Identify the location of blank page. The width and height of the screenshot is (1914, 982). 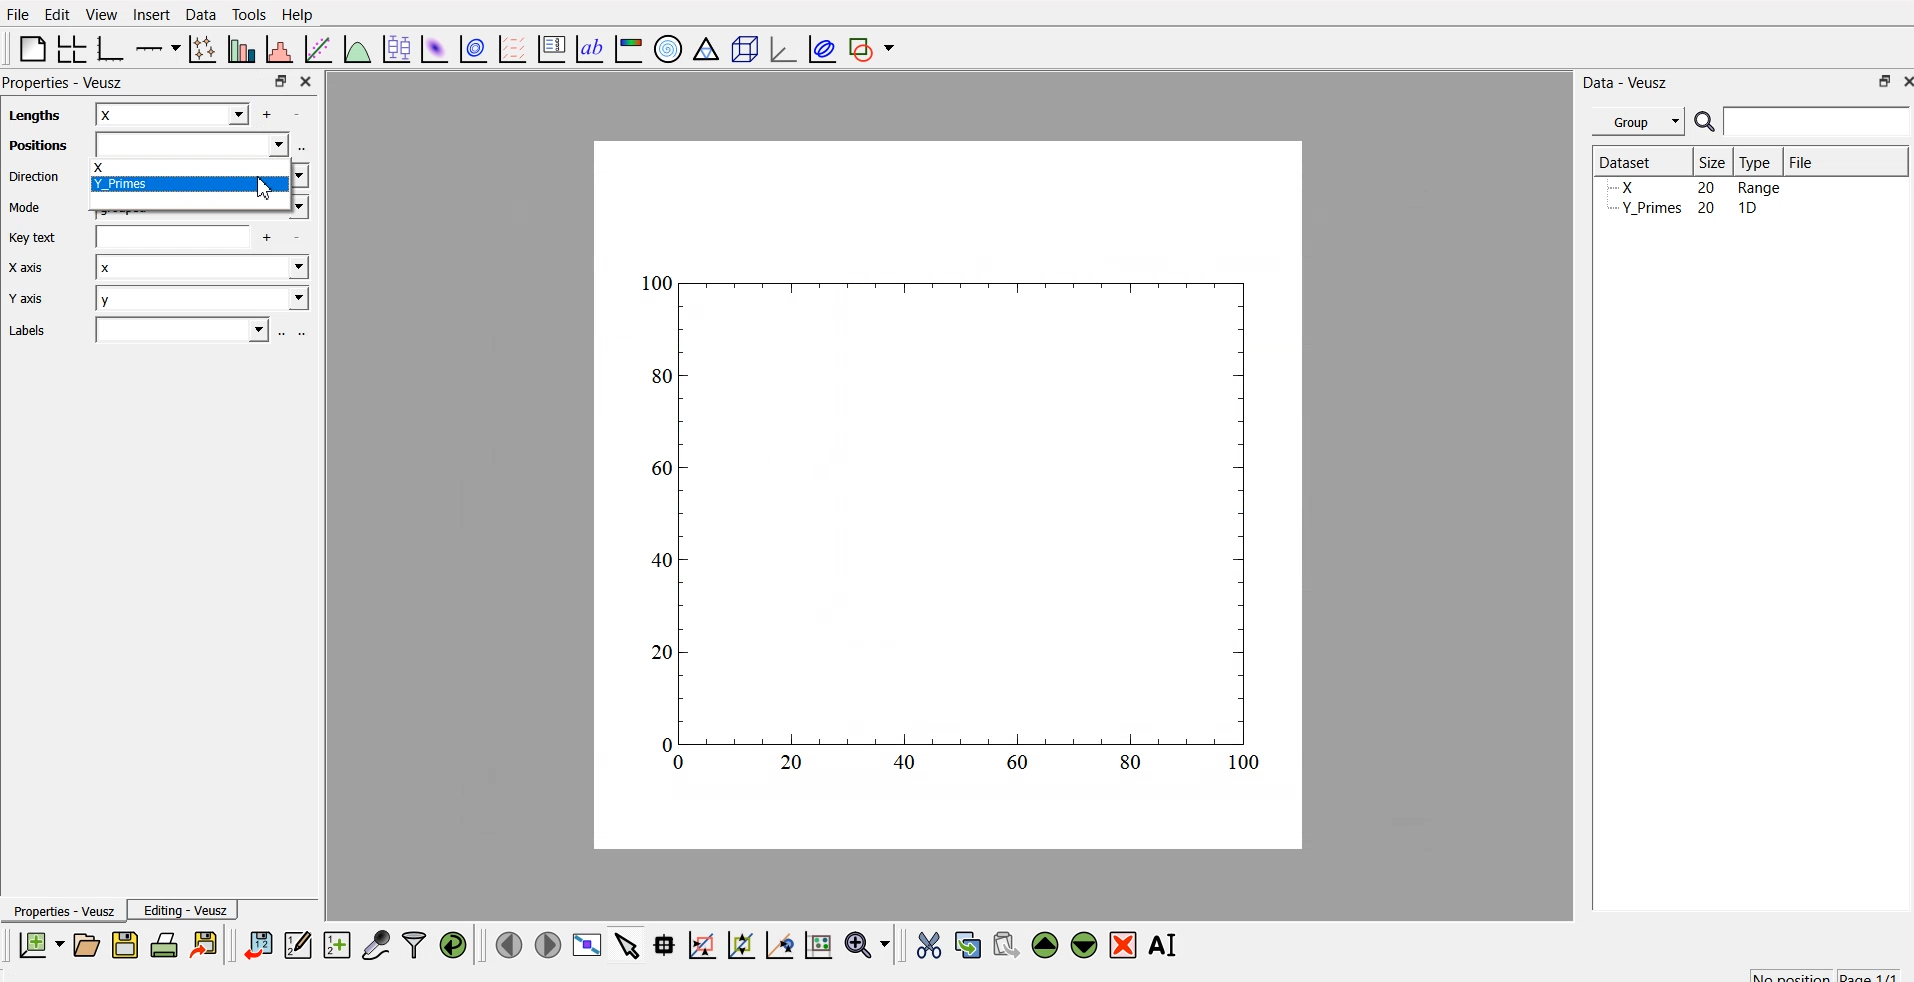
(27, 48).